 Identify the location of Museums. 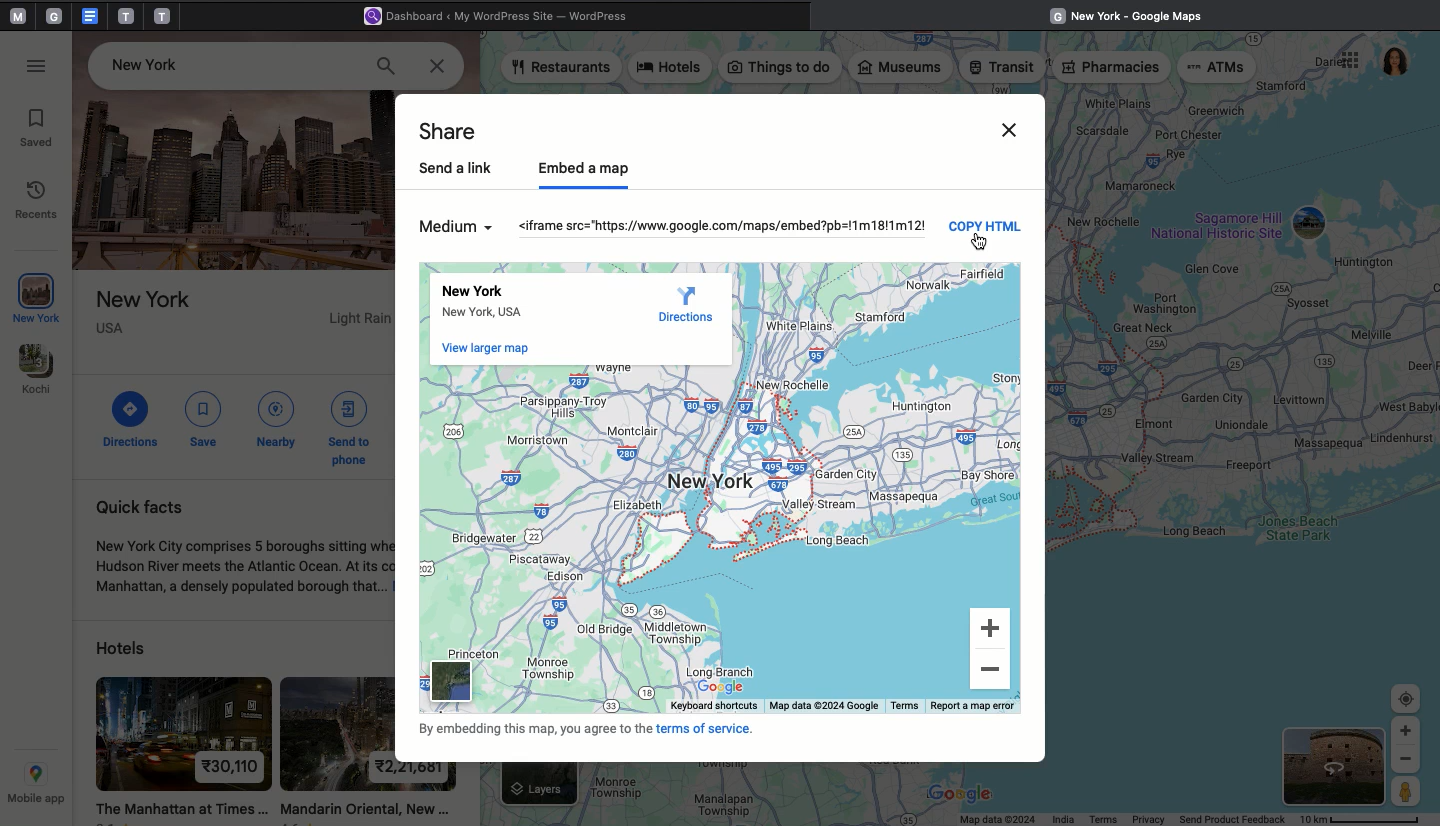
(902, 69).